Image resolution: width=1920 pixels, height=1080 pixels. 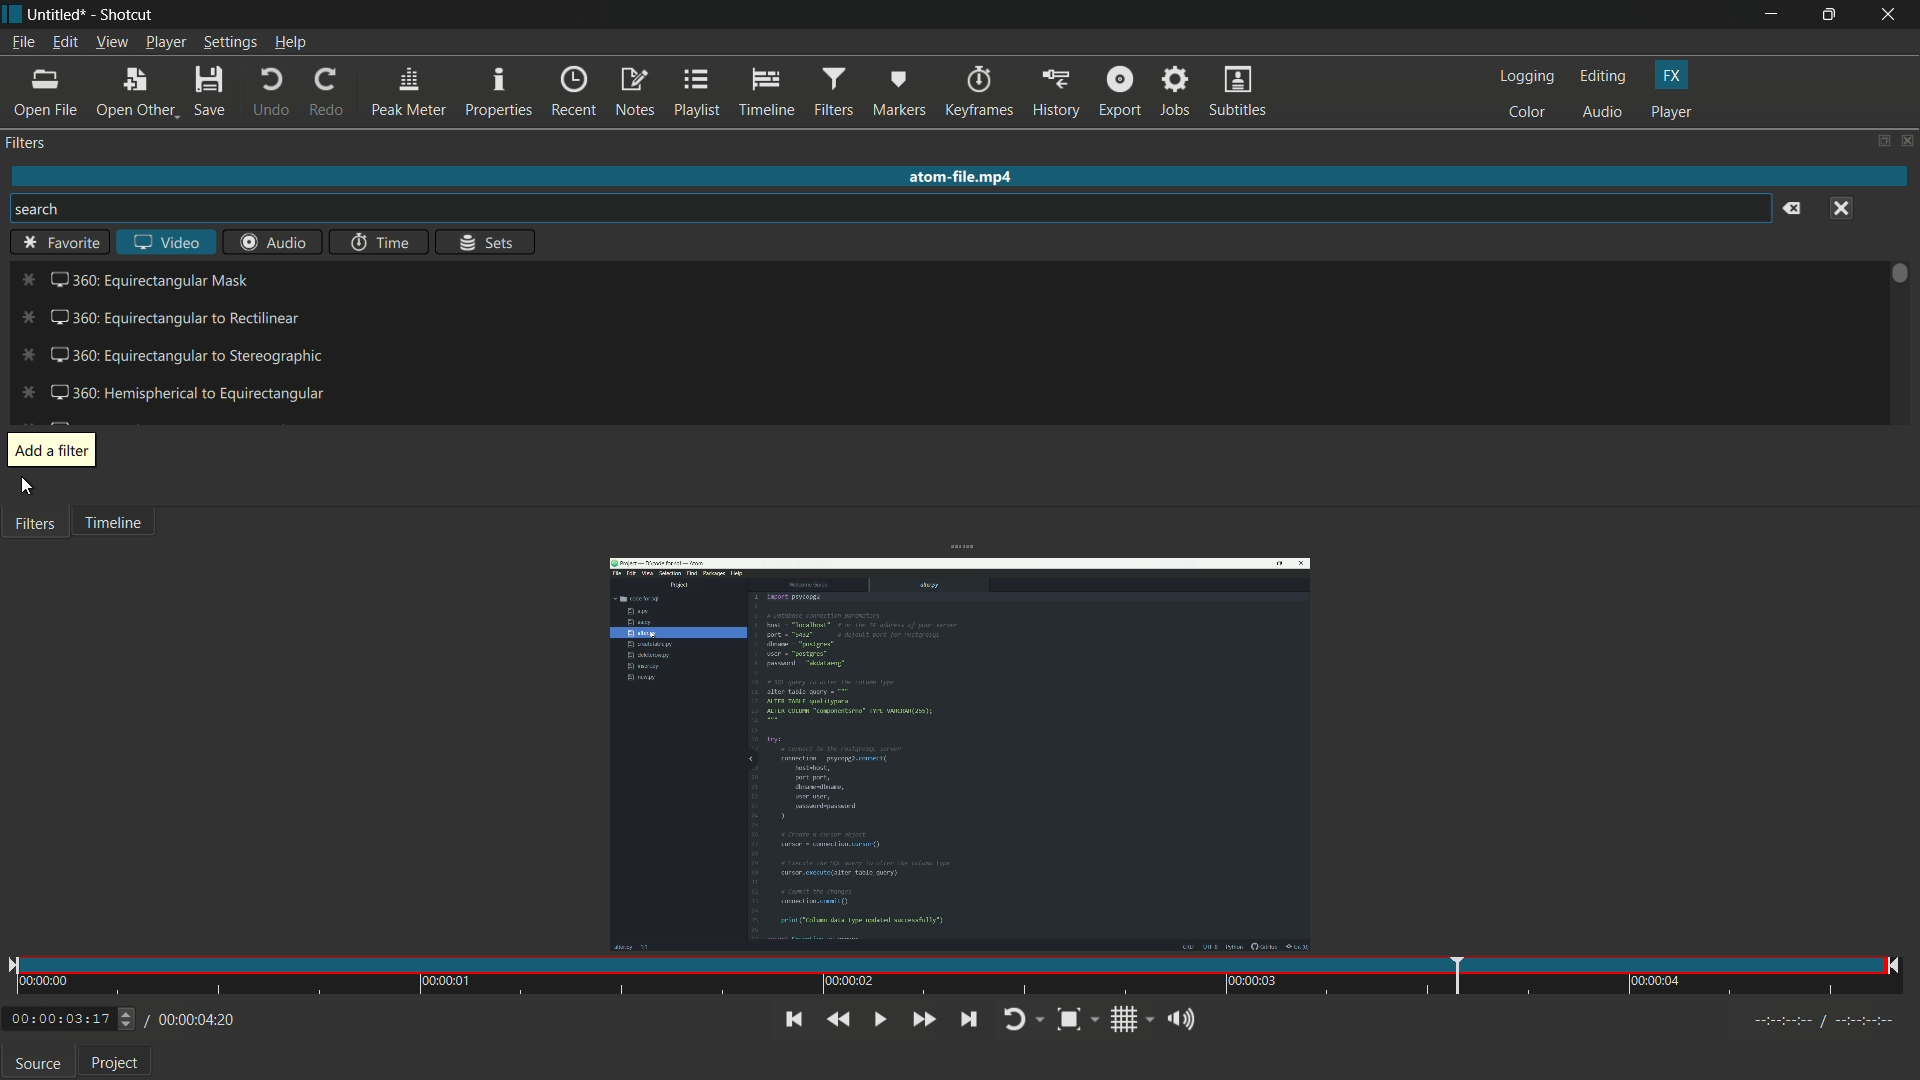 What do you see at coordinates (1531, 113) in the screenshot?
I see `color` at bounding box center [1531, 113].